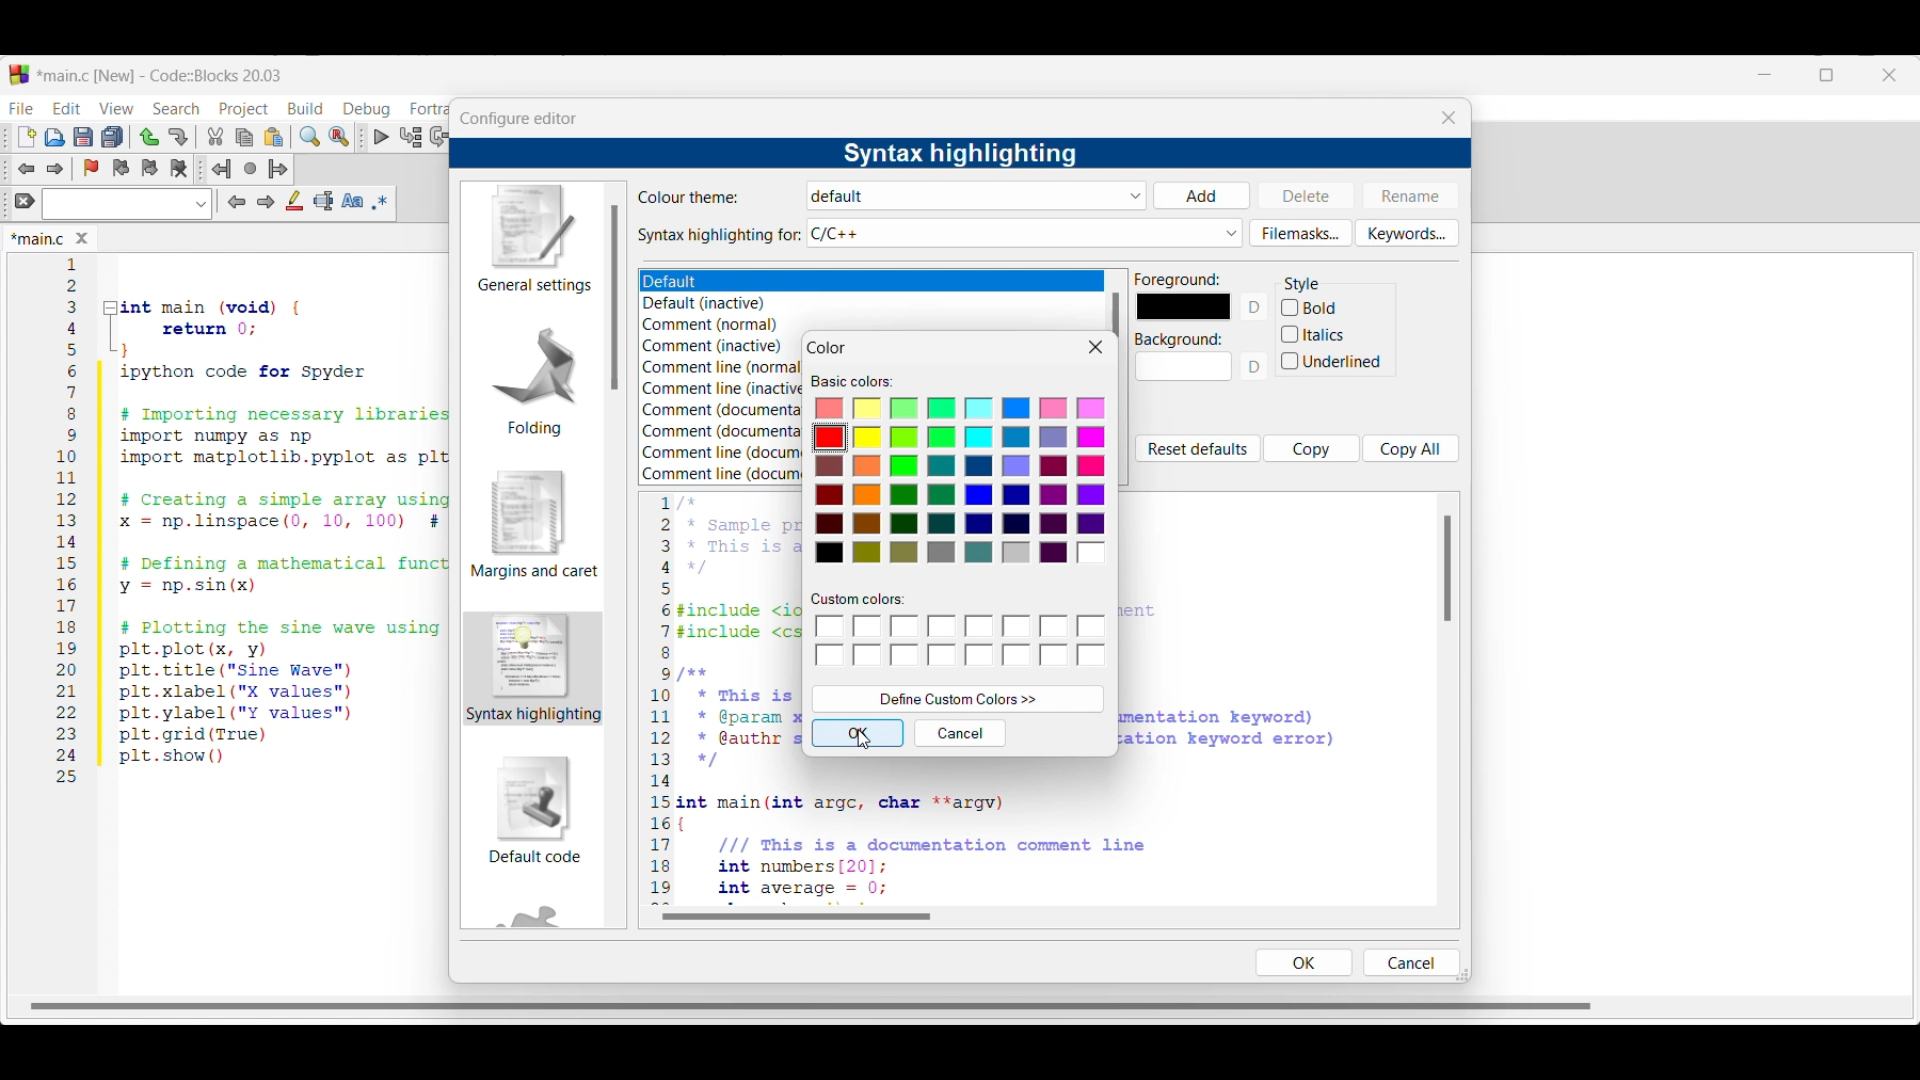  I want to click on Copy all, so click(1411, 448).